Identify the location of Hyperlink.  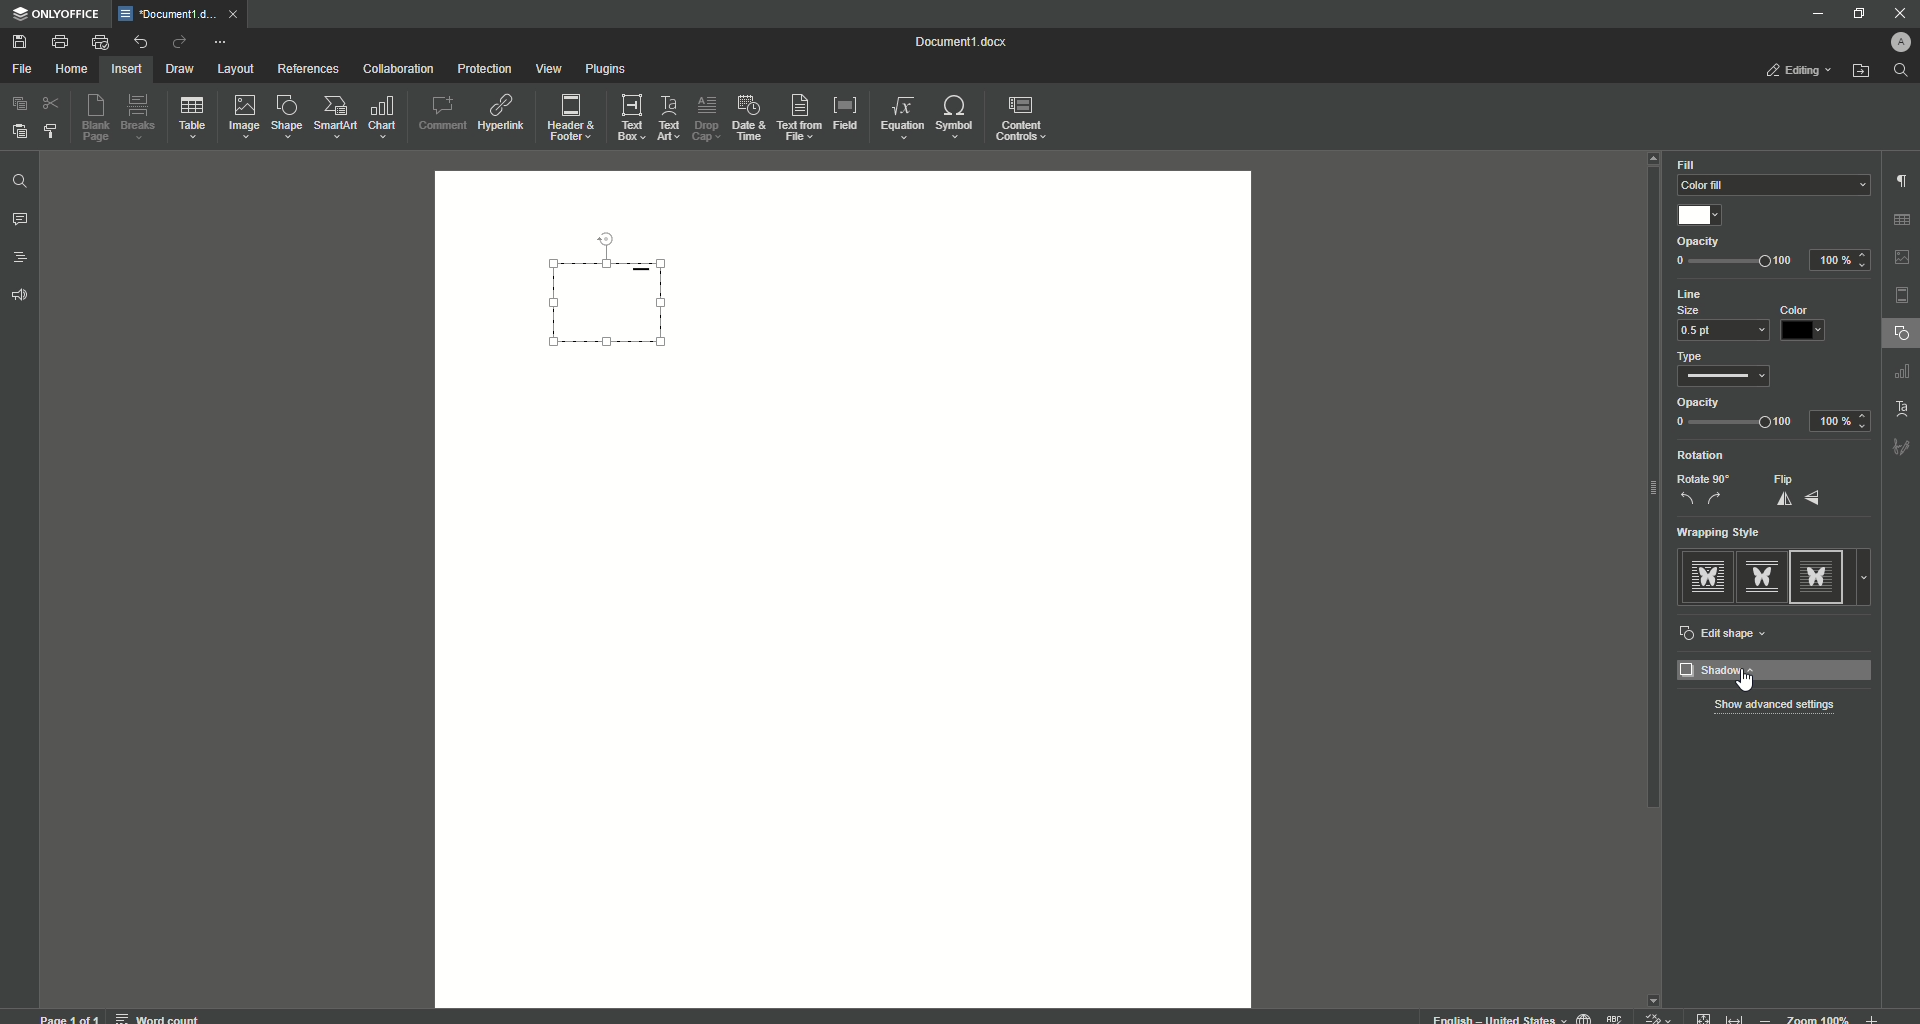
(503, 113).